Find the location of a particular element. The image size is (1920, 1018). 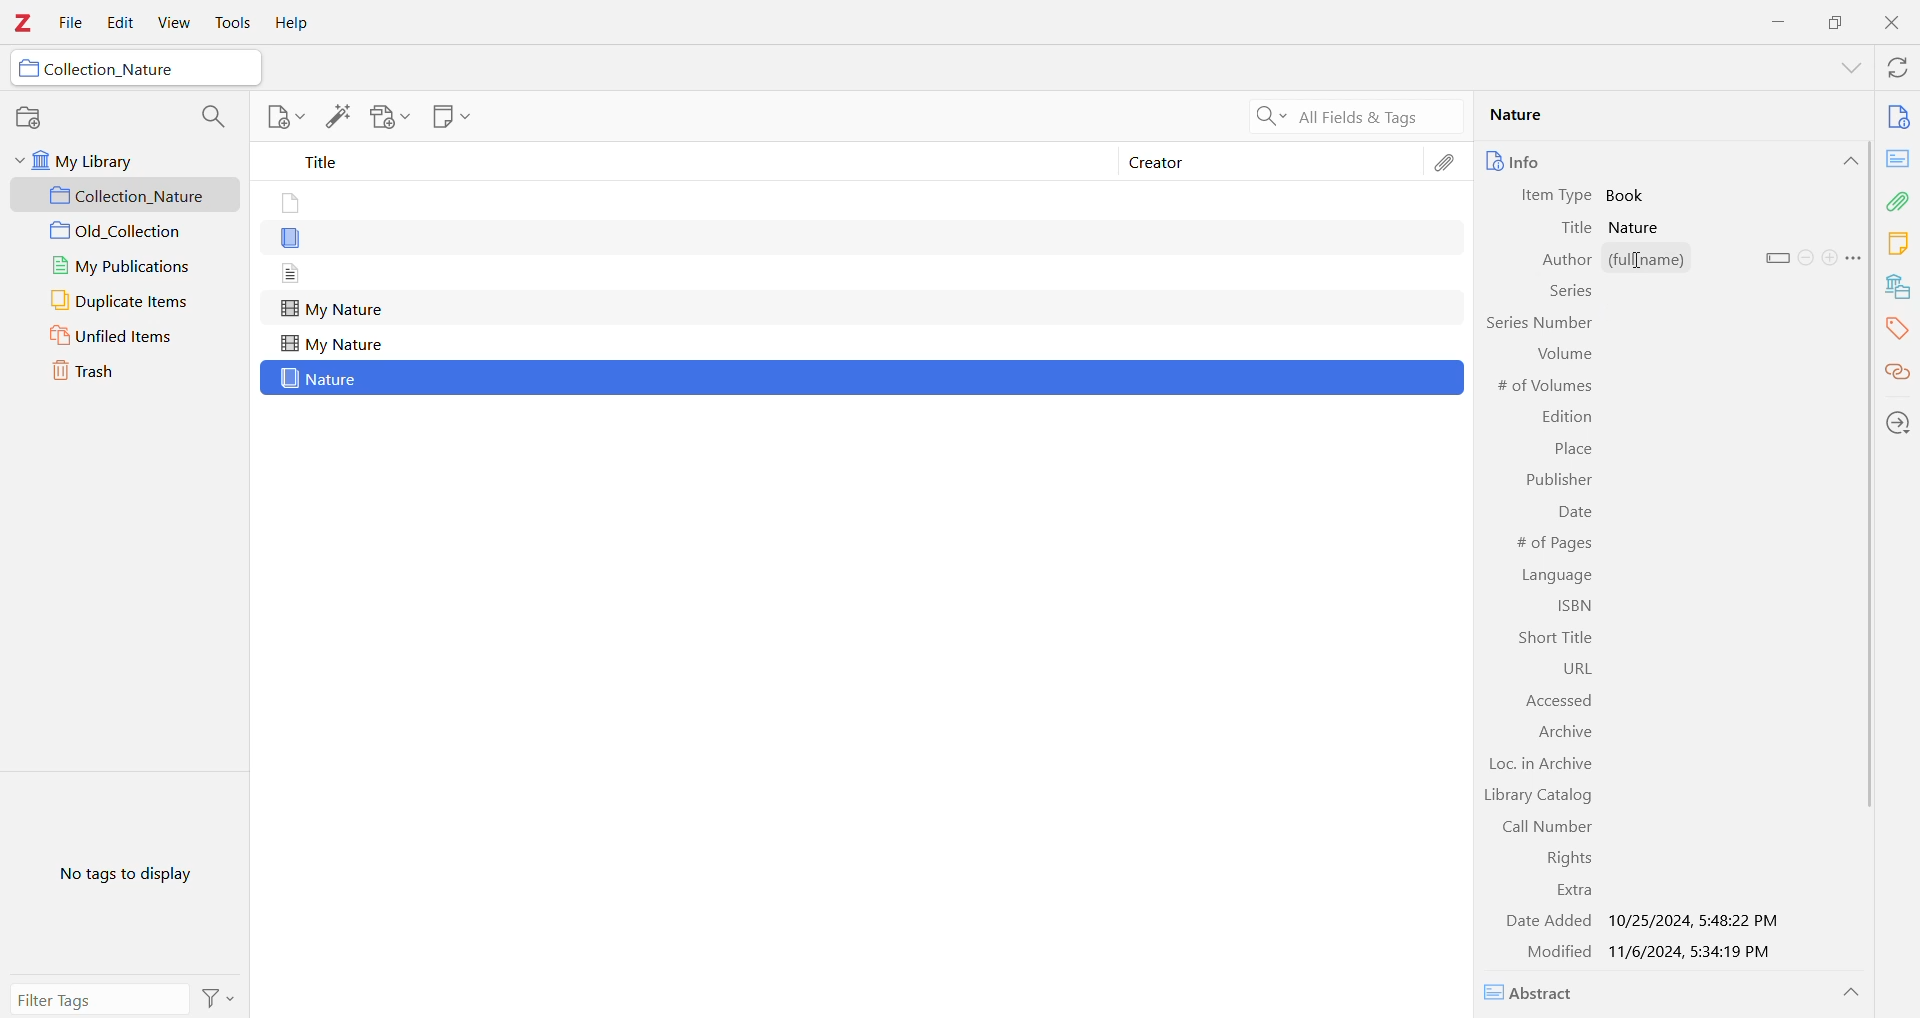

ISBN is located at coordinates (1571, 608).